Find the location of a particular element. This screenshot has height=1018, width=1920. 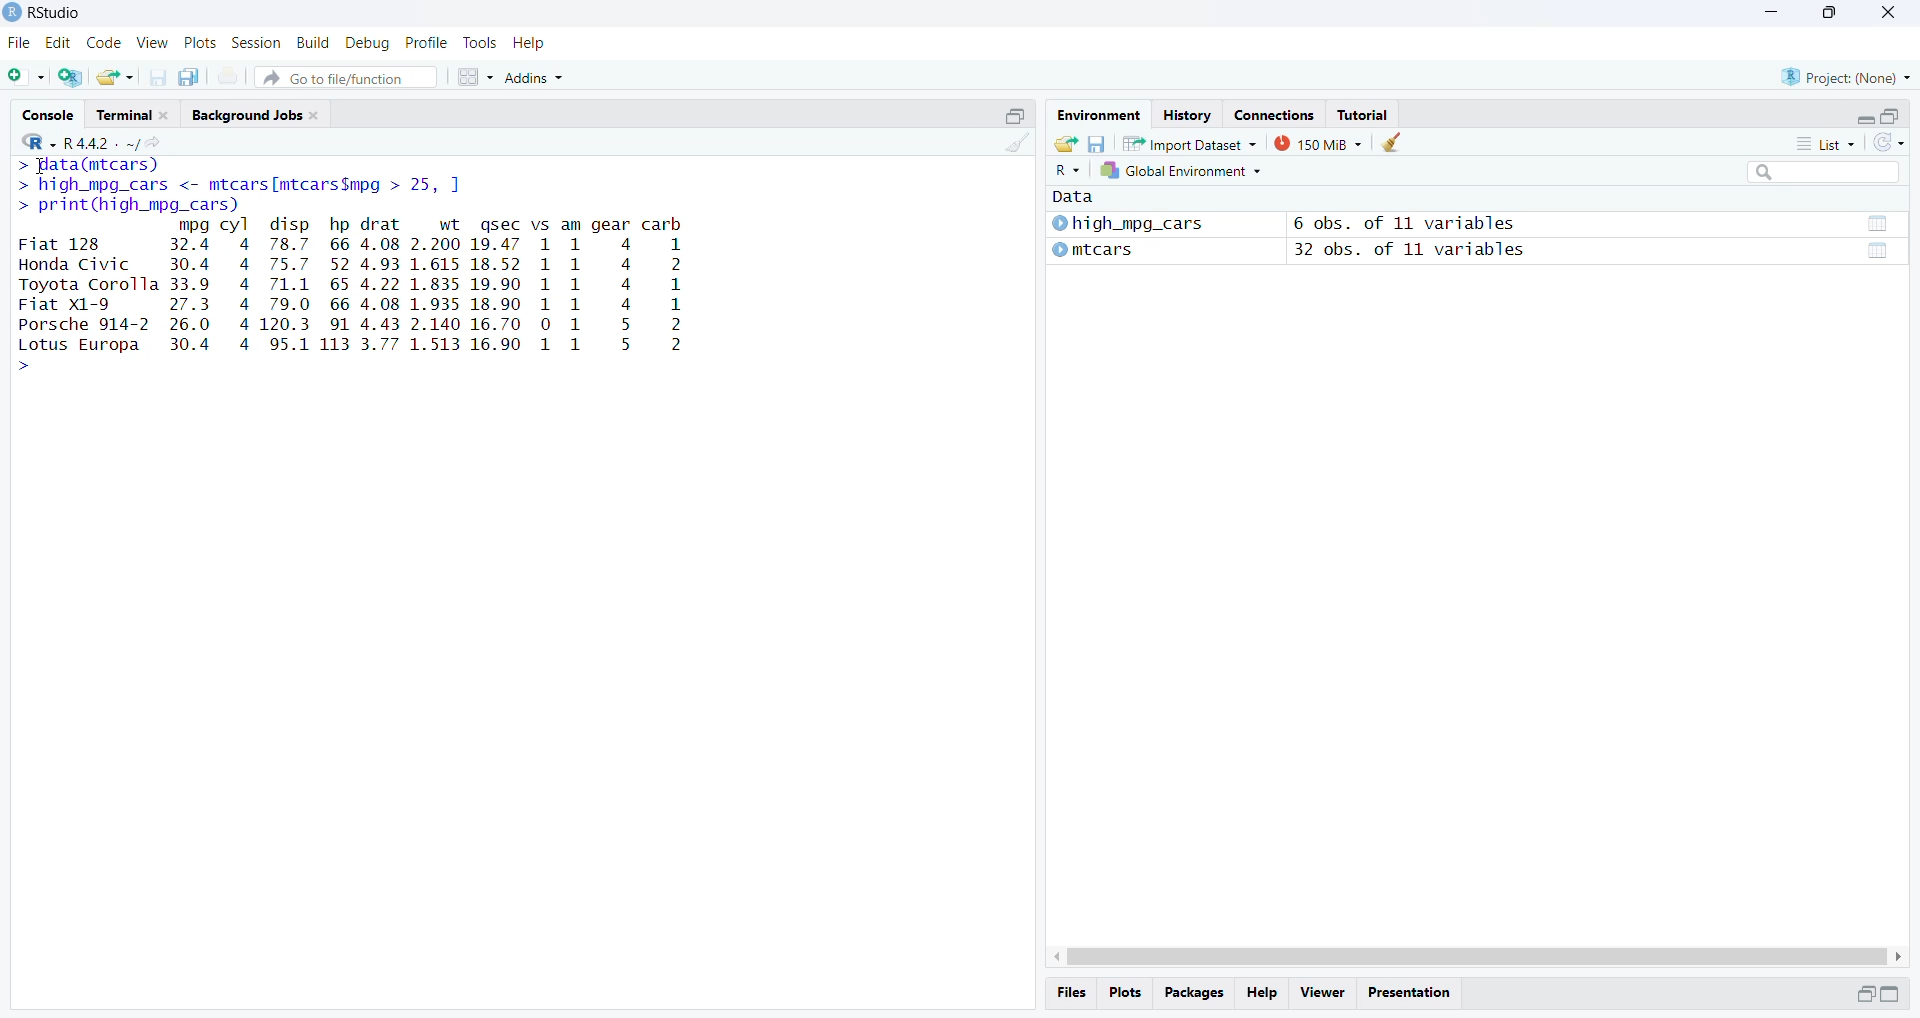

Build is located at coordinates (312, 42).